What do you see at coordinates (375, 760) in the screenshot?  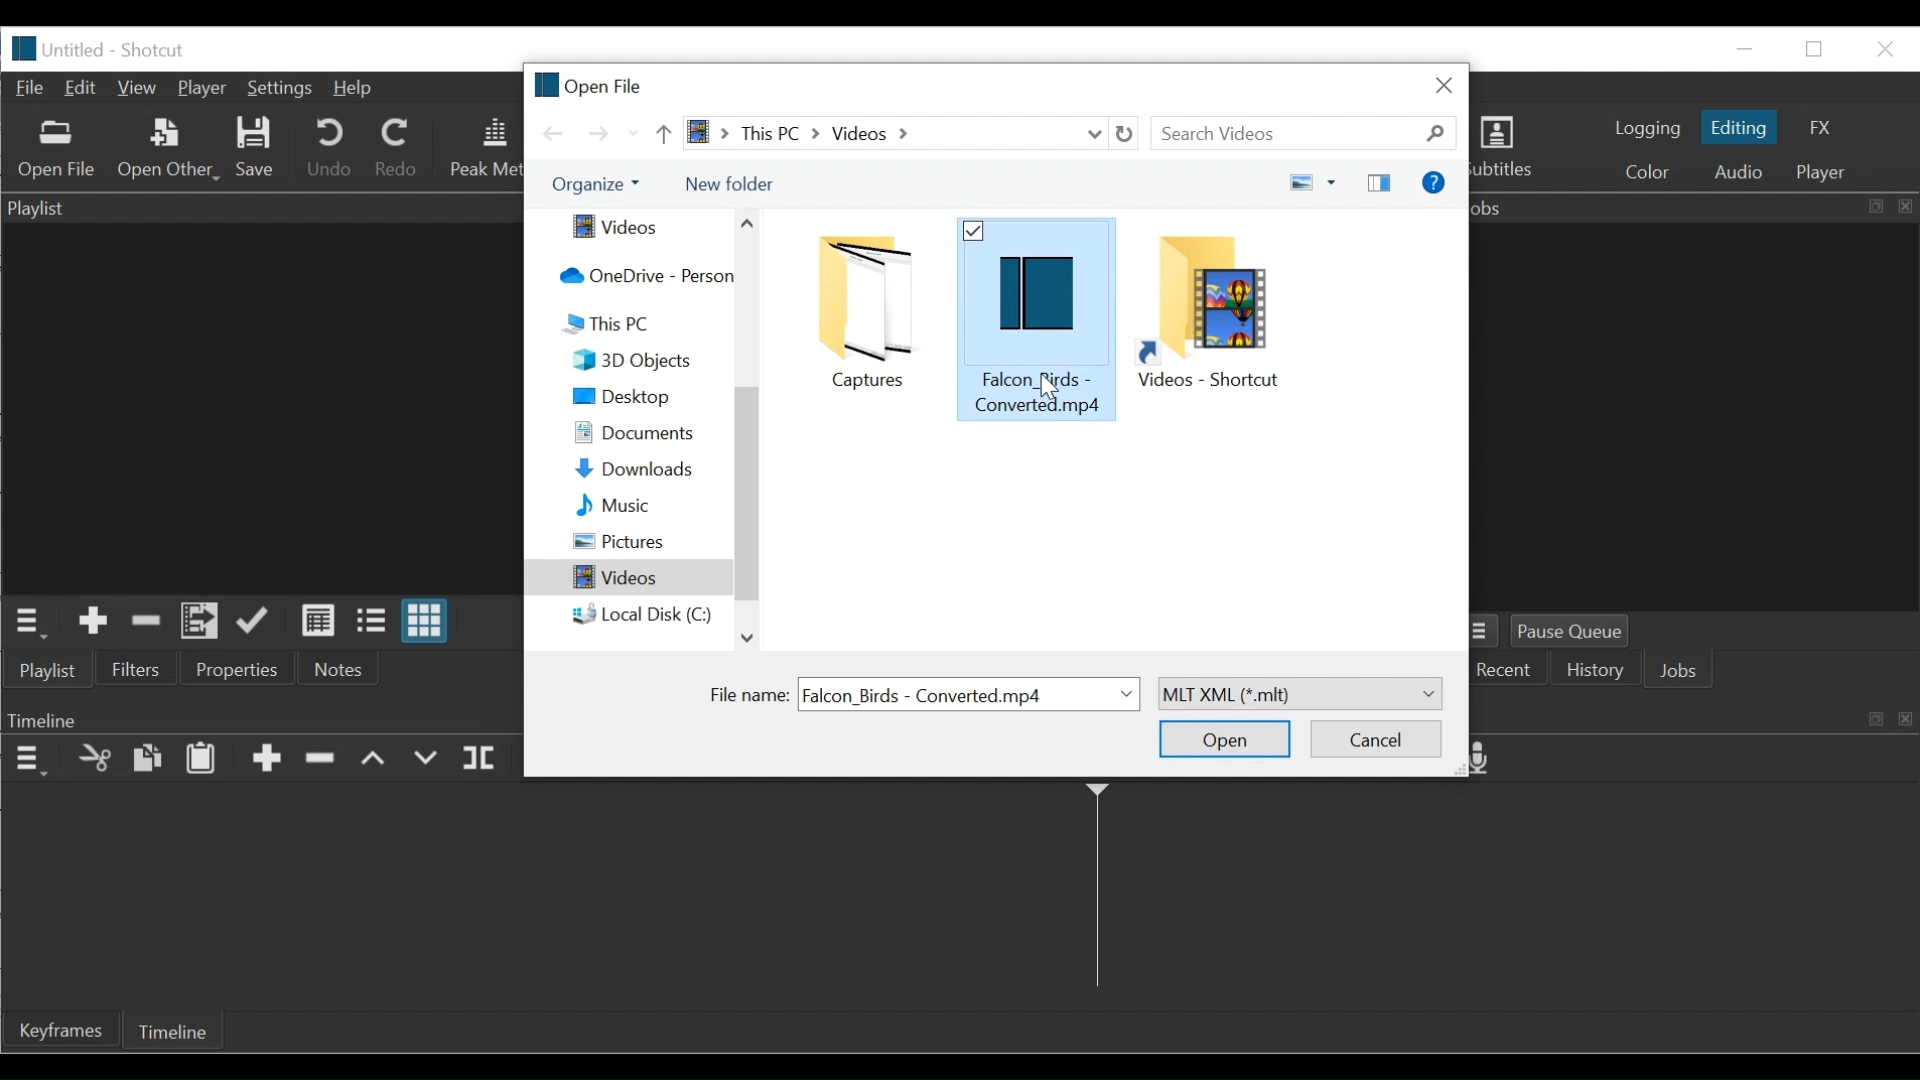 I see `lift` at bounding box center [375, 760].